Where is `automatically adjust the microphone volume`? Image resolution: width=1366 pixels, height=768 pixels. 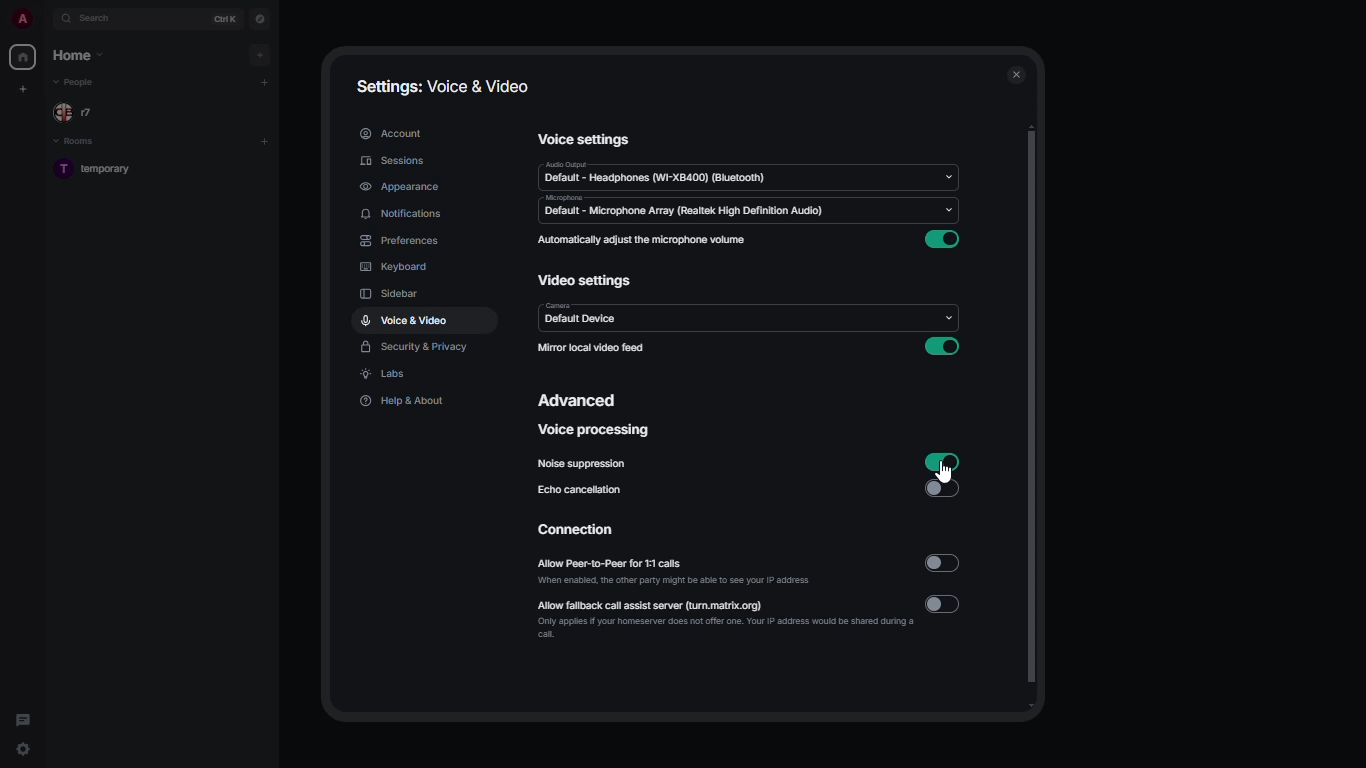 automatically adjust the microphone volume is located at coordinates (643, 241).